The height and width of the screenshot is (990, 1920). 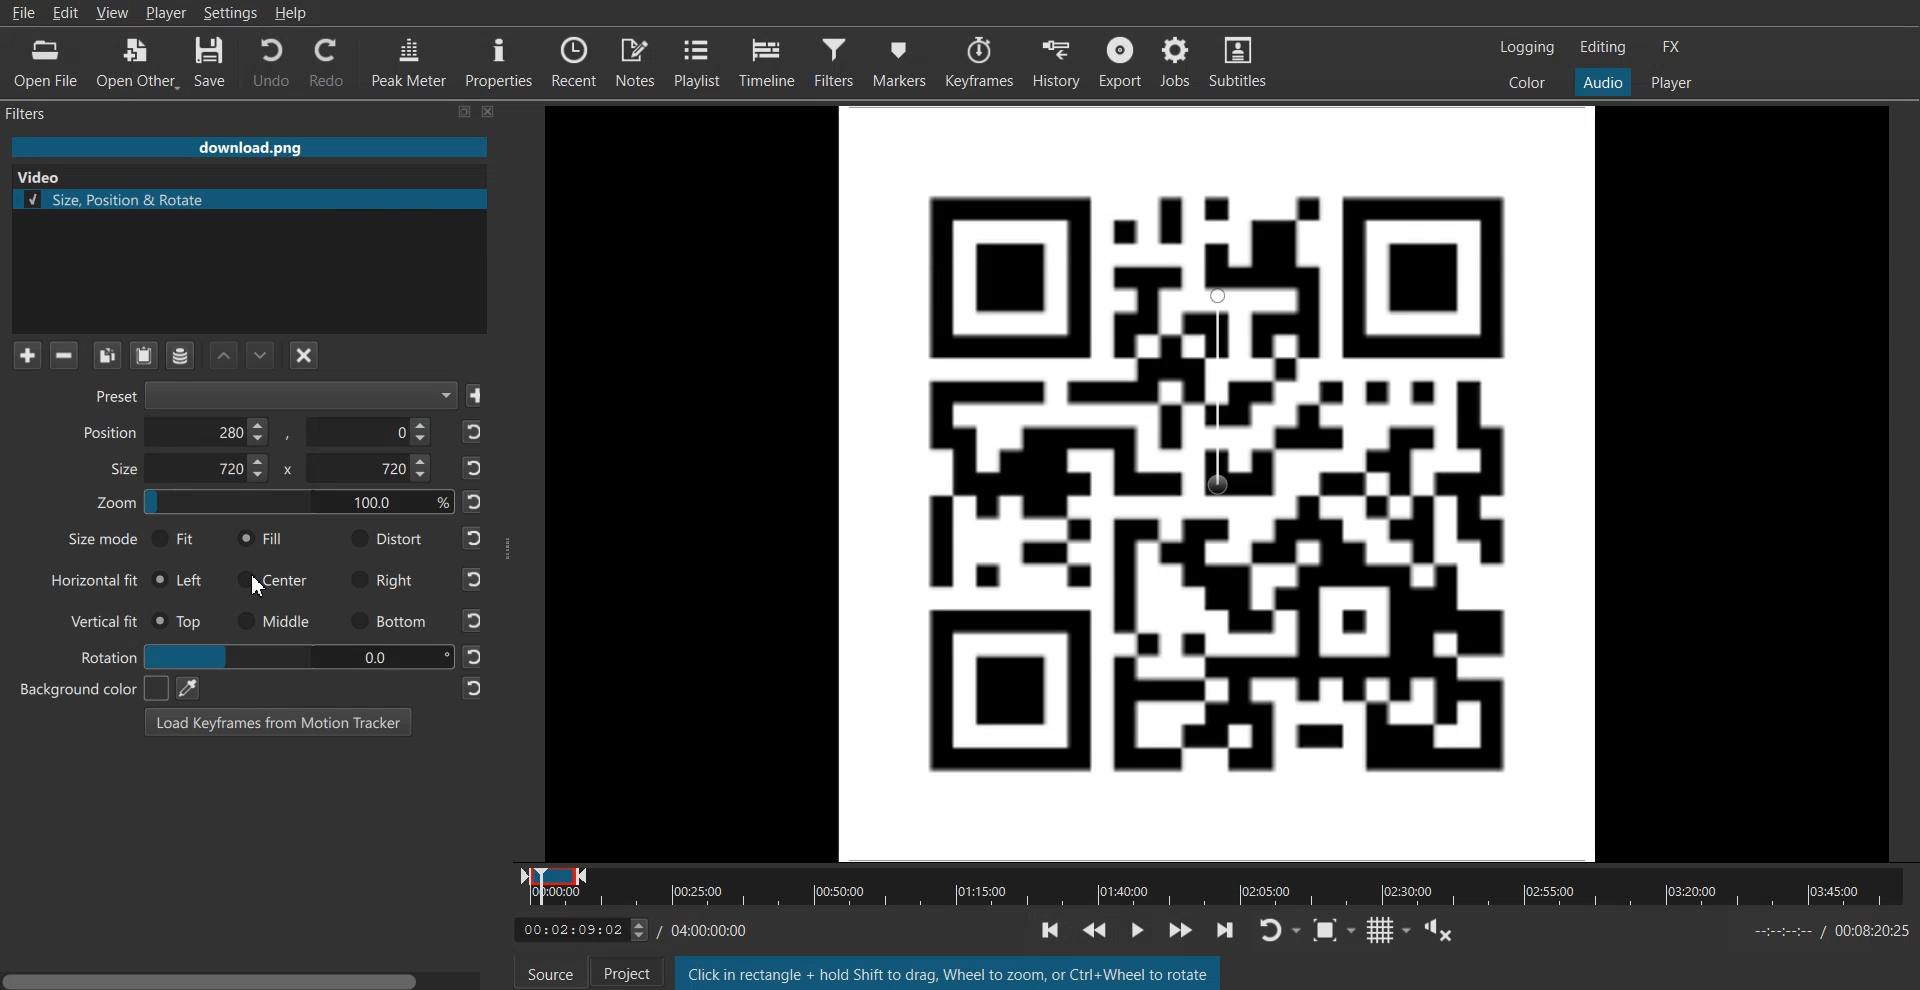 I want to click on Size mode, so click(x=90, y=542).